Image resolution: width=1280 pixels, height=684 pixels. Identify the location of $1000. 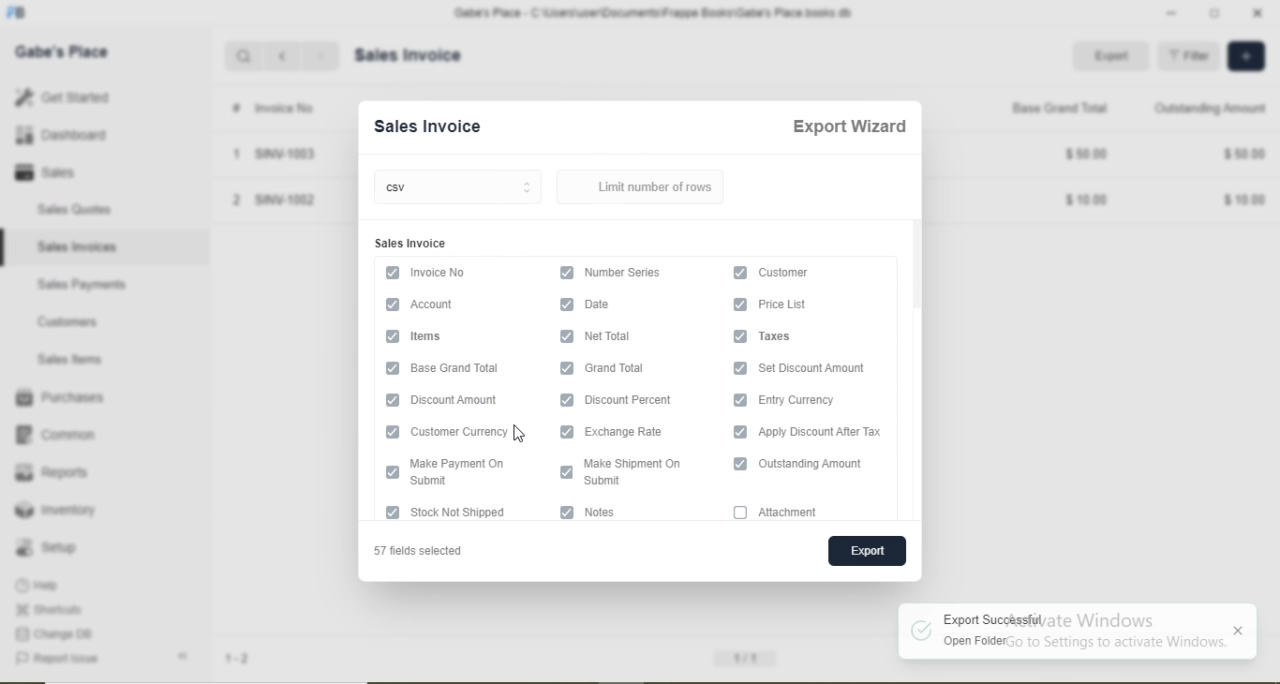
(1246, 200).